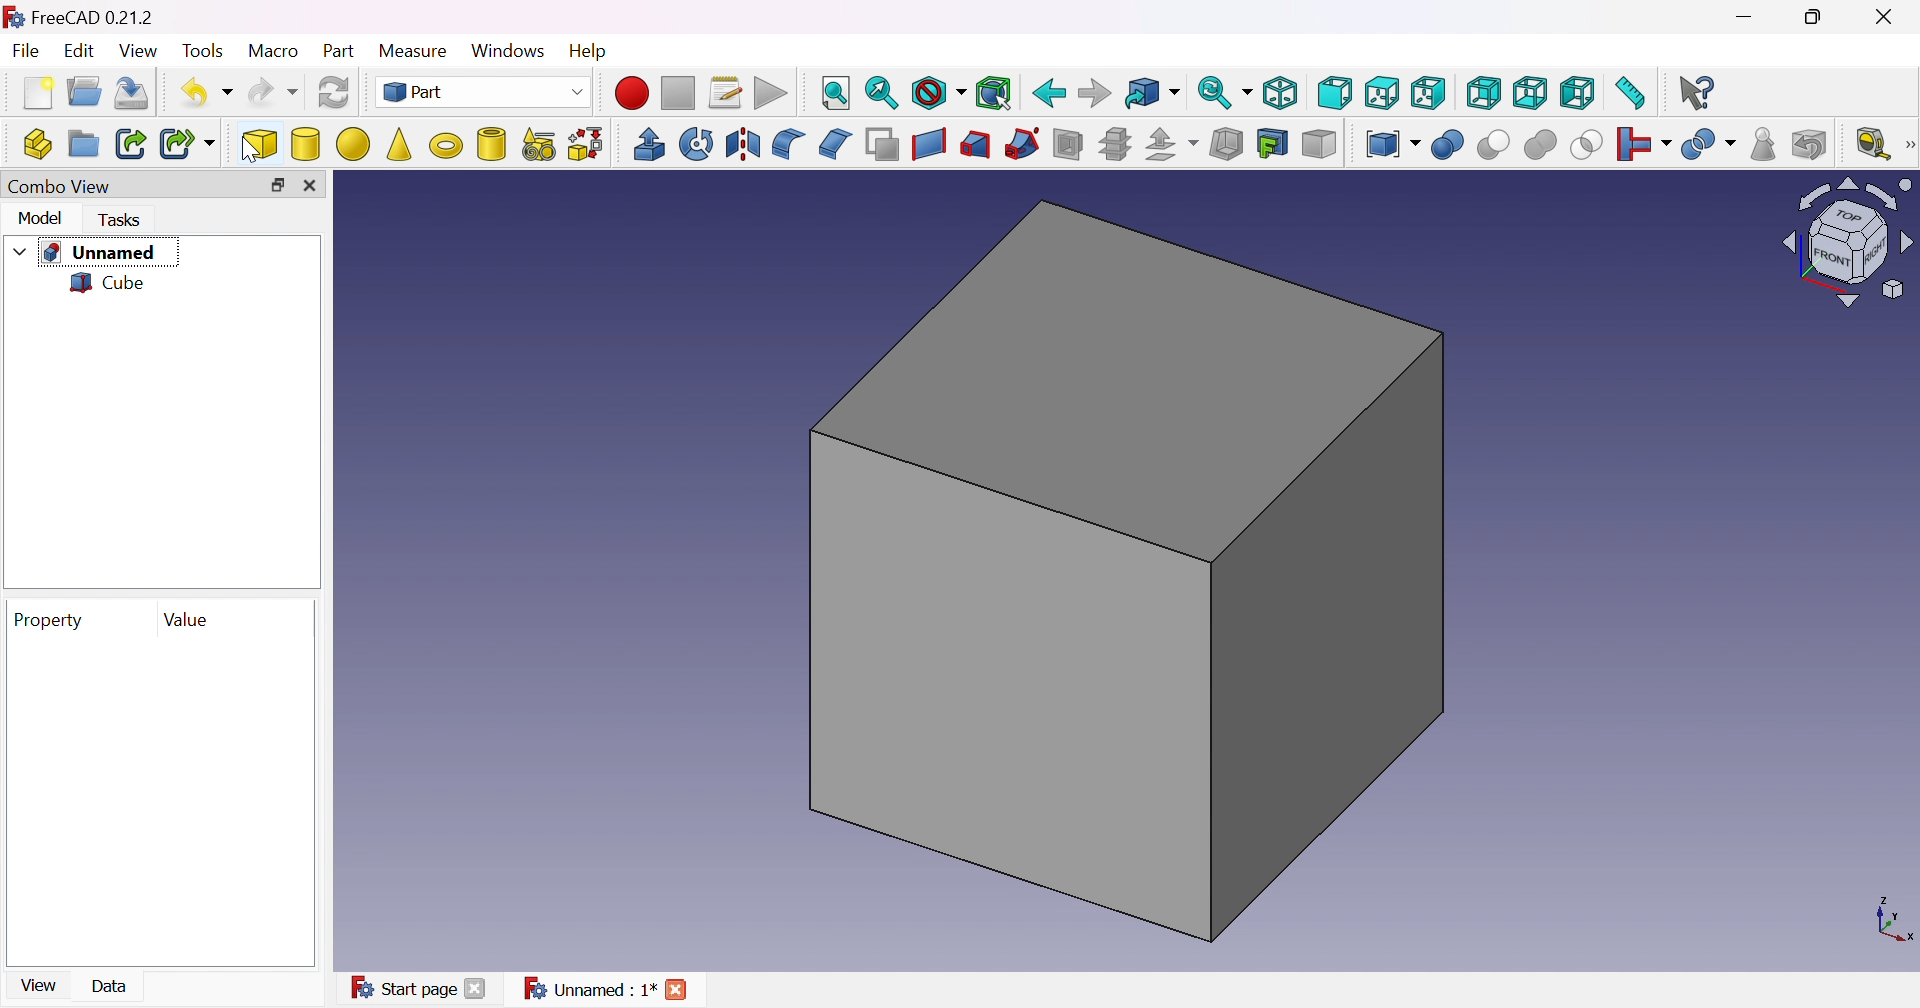 This screenshot has width=1920, height=1008. I want to click on Create group, so click(81, 140).